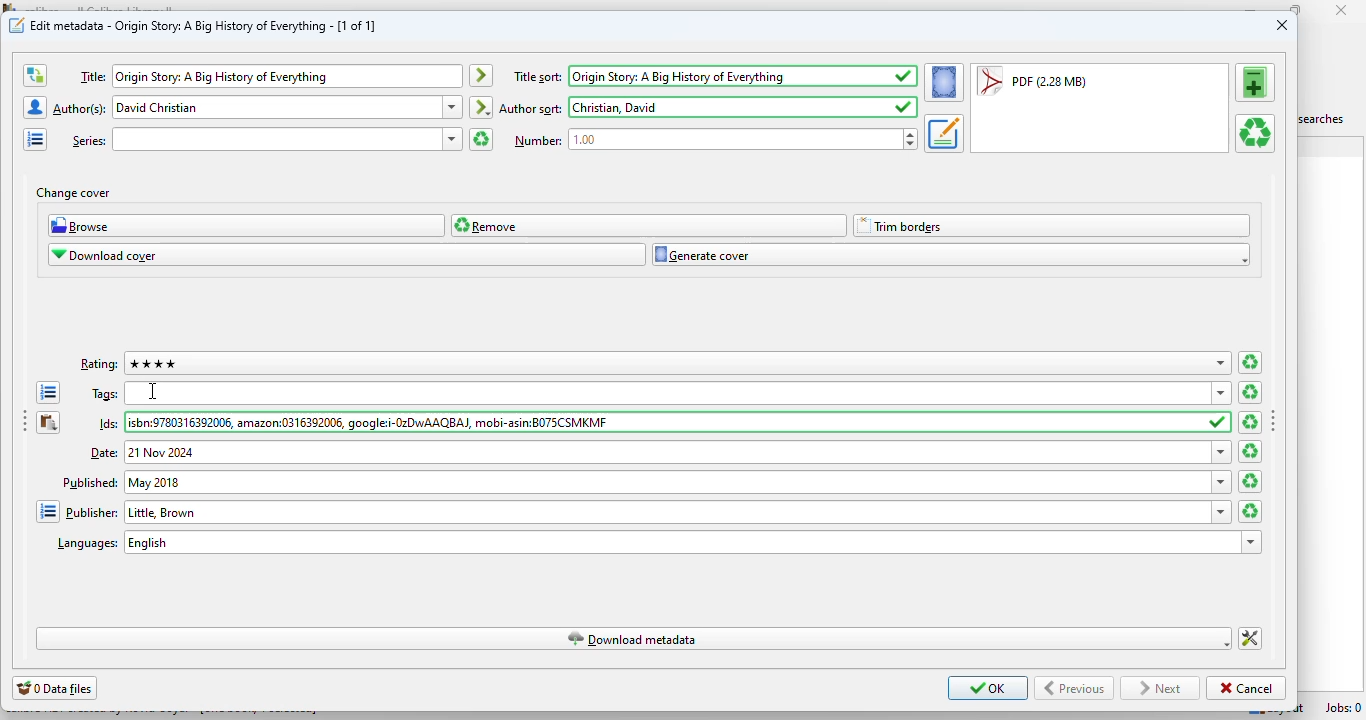 Image resolution: width=1366 pixels, height=720 pixels. Describe the element at coordinates (452, 139) in the screenshot. I see `dropdown` at that location.